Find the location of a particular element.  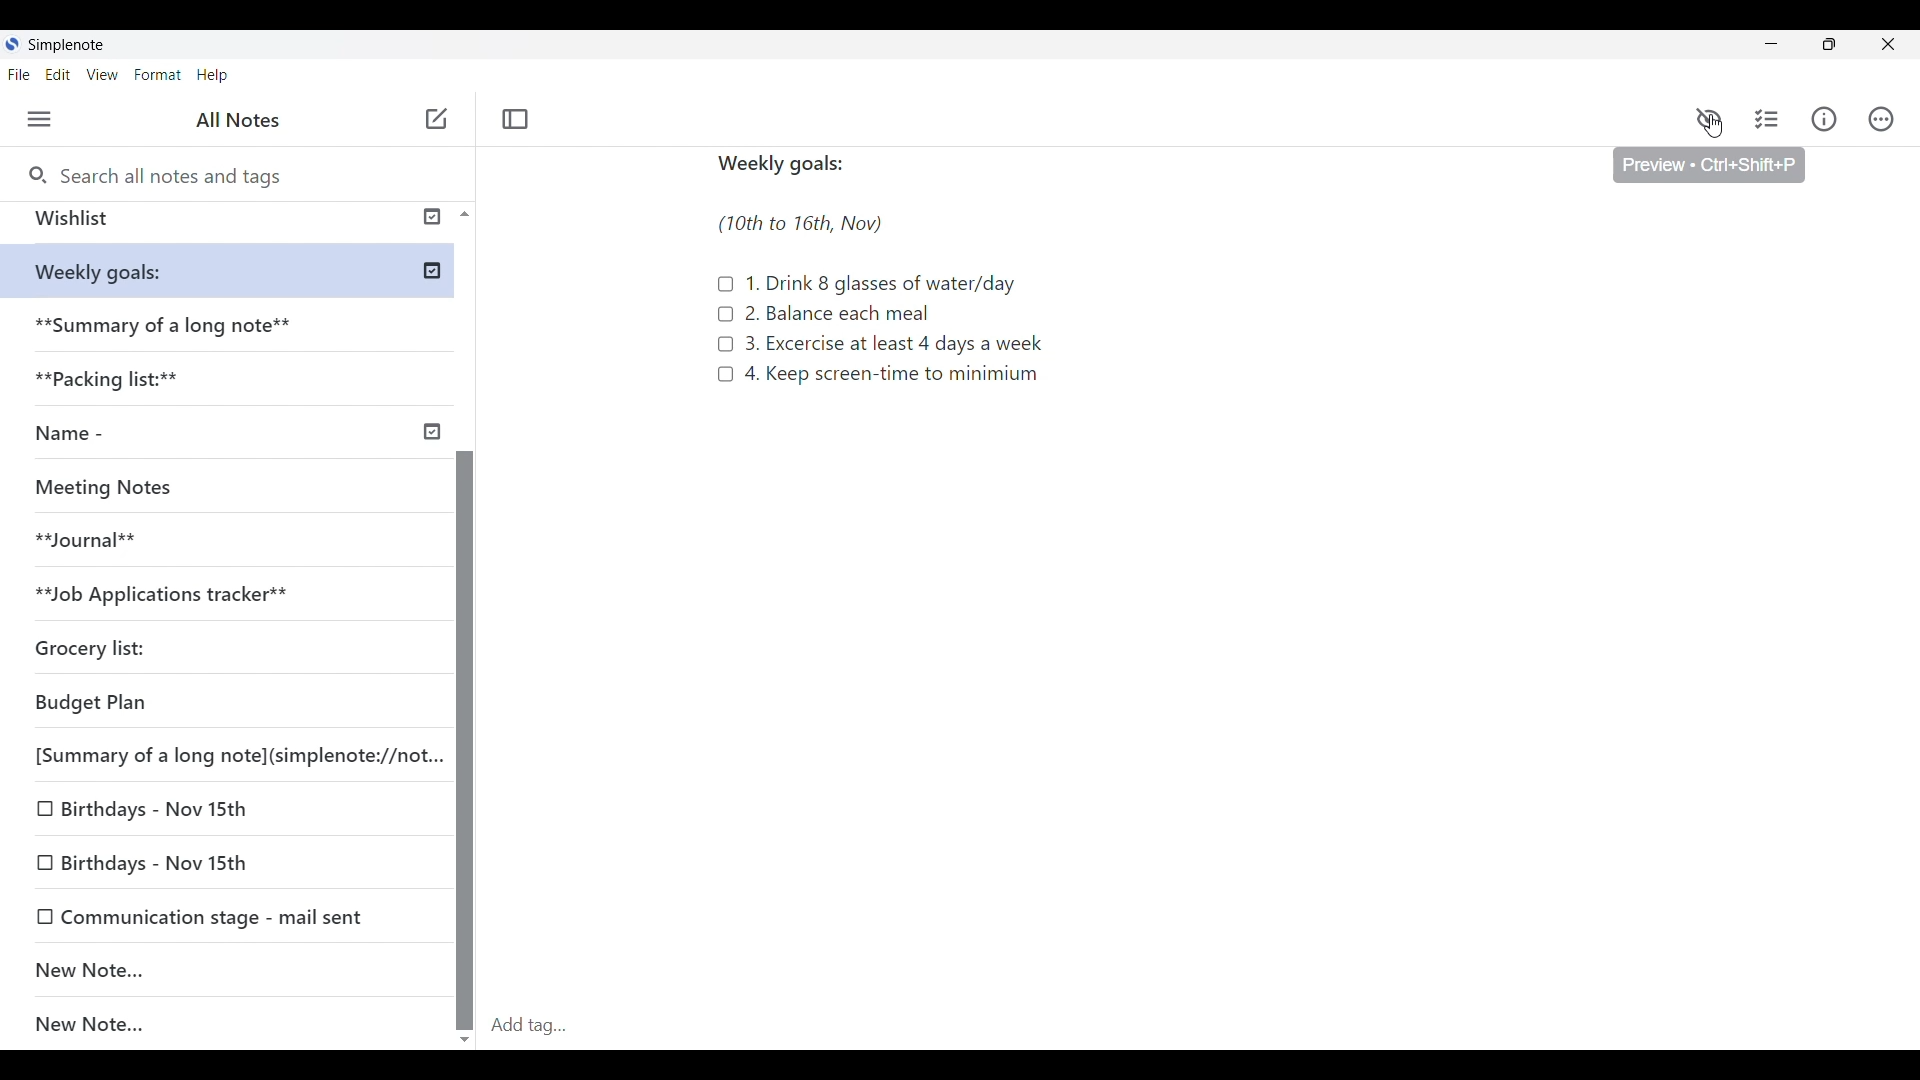

Budget Plan is located at coordinates (188, 698).